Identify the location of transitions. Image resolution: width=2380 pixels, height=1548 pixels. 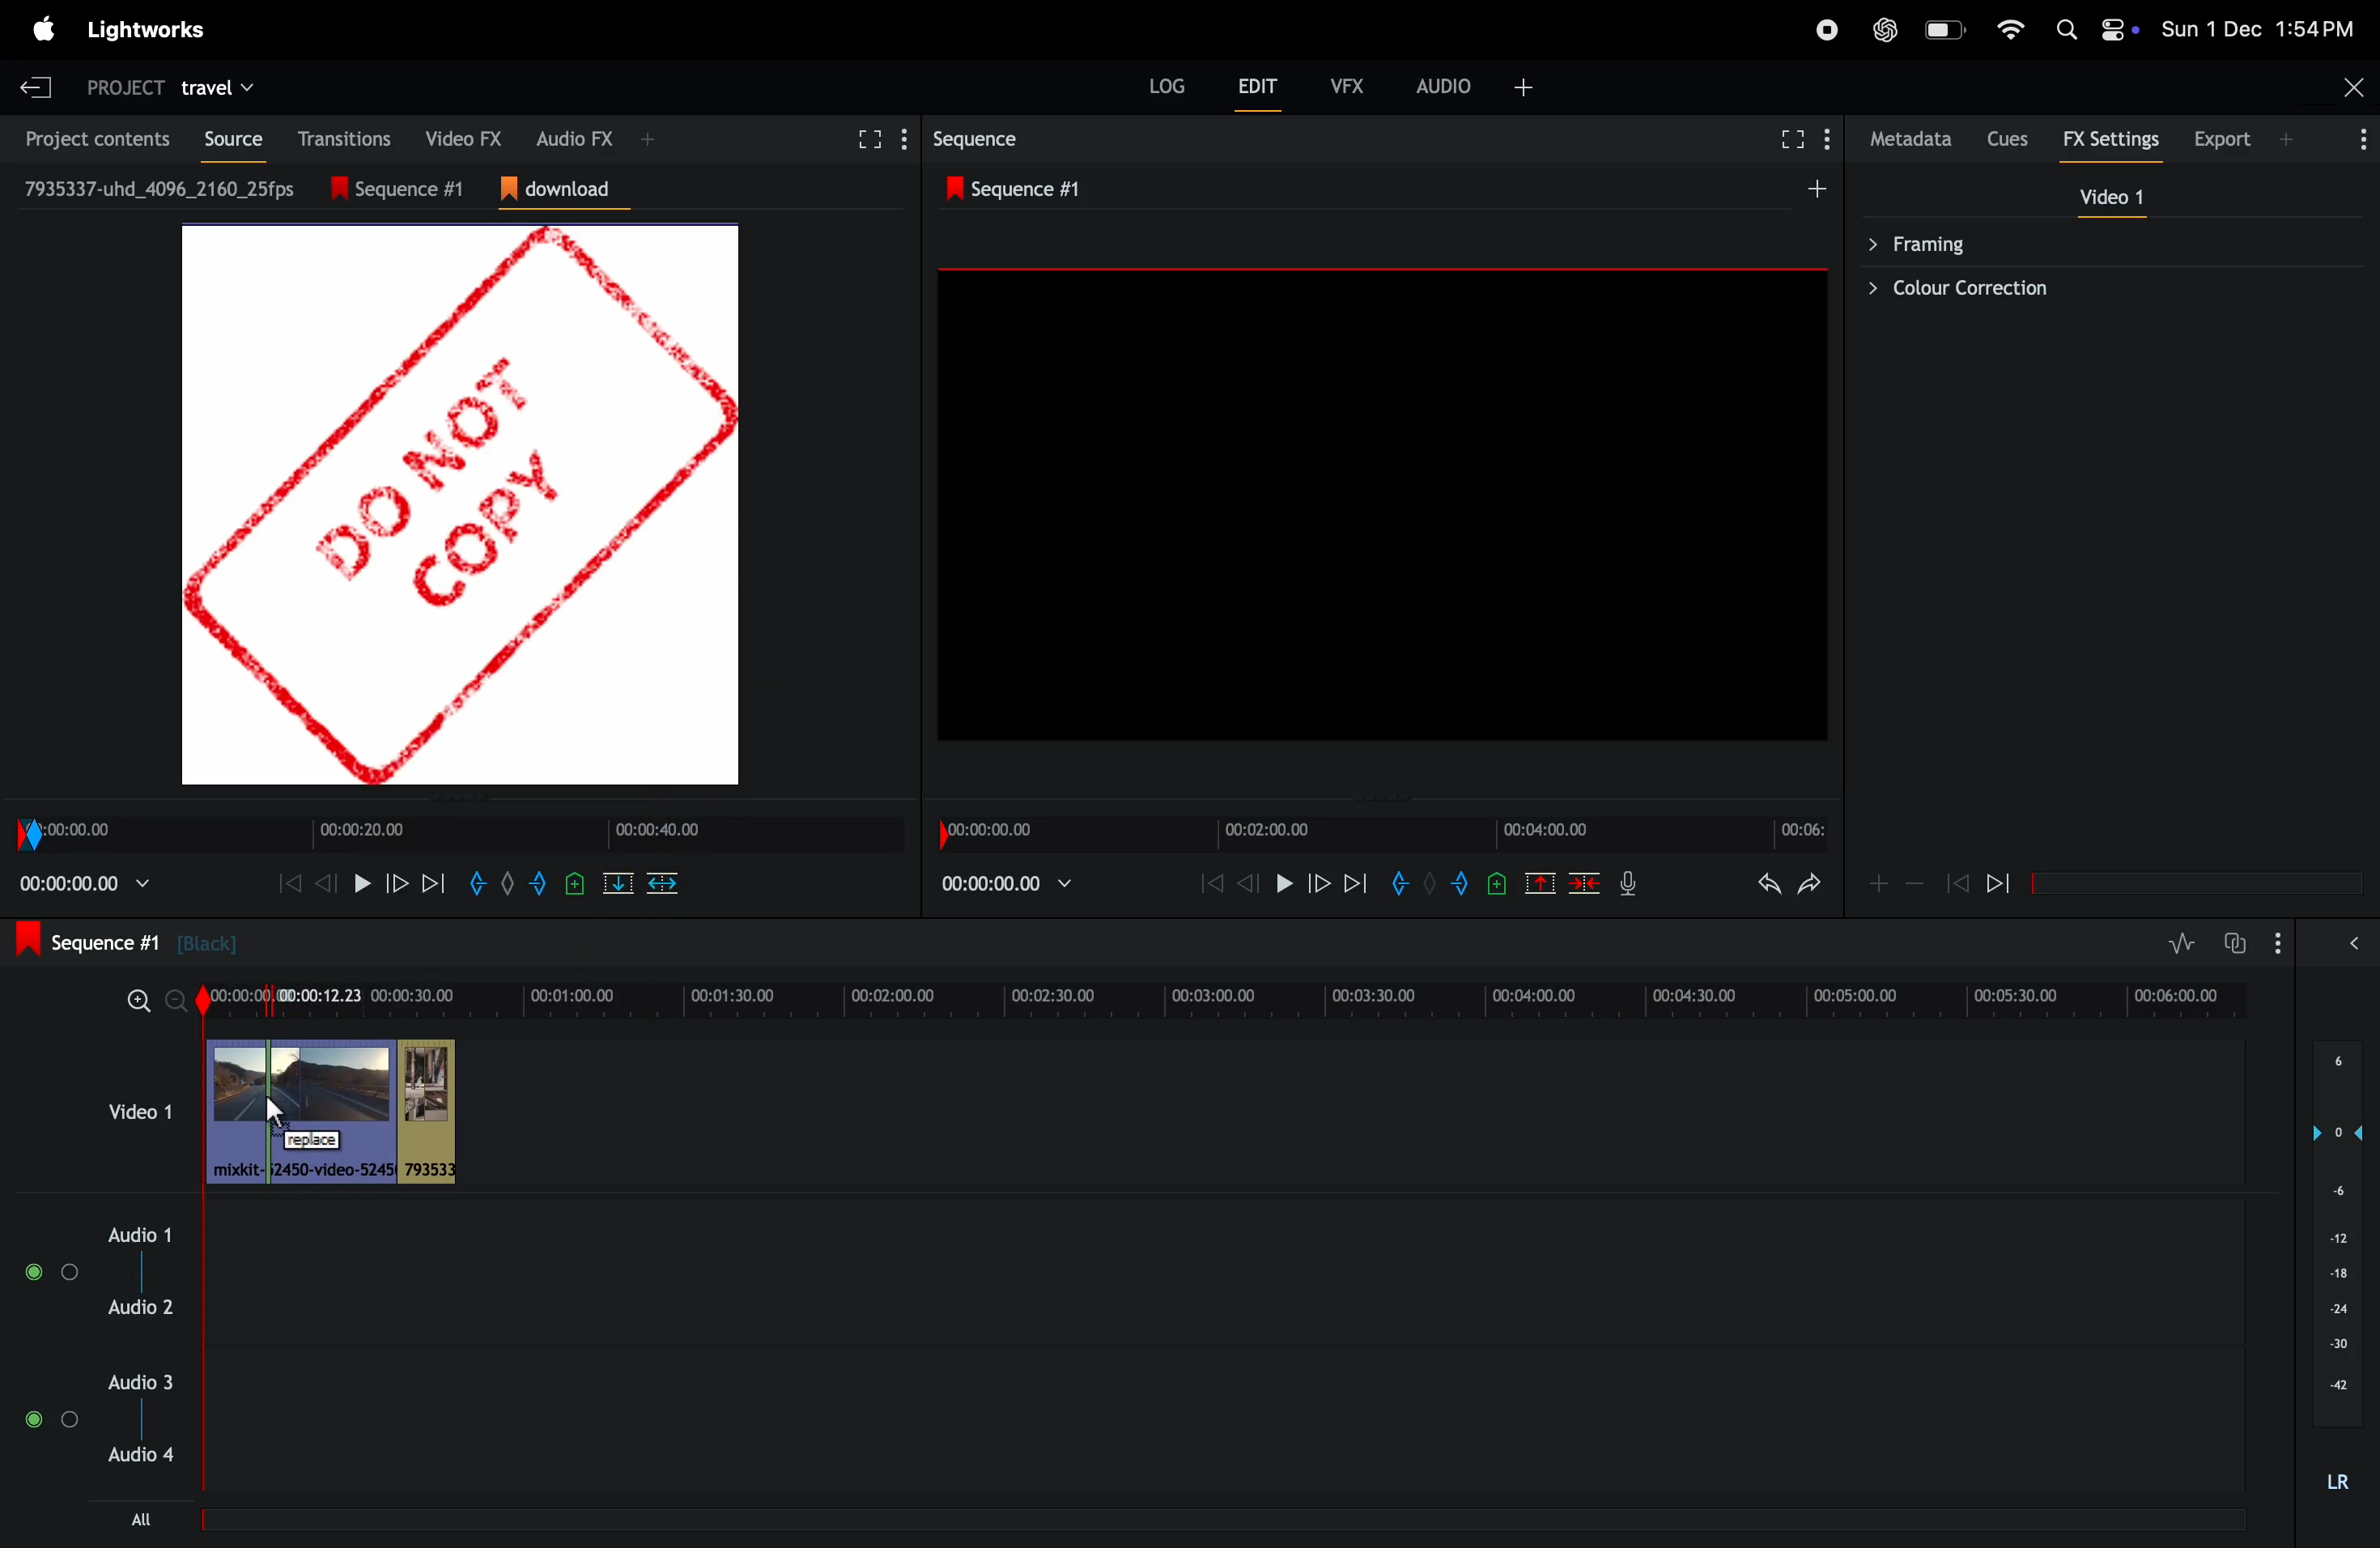
(338, 138).